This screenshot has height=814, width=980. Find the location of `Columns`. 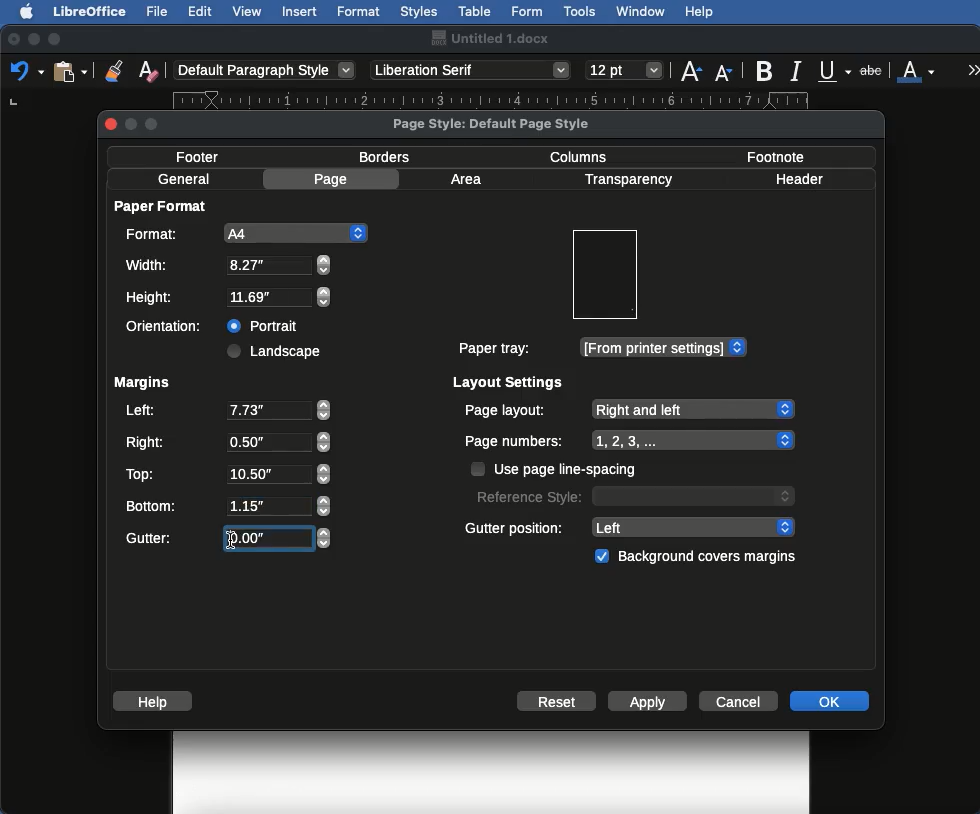

Columns is located at coordinates (584, 155).